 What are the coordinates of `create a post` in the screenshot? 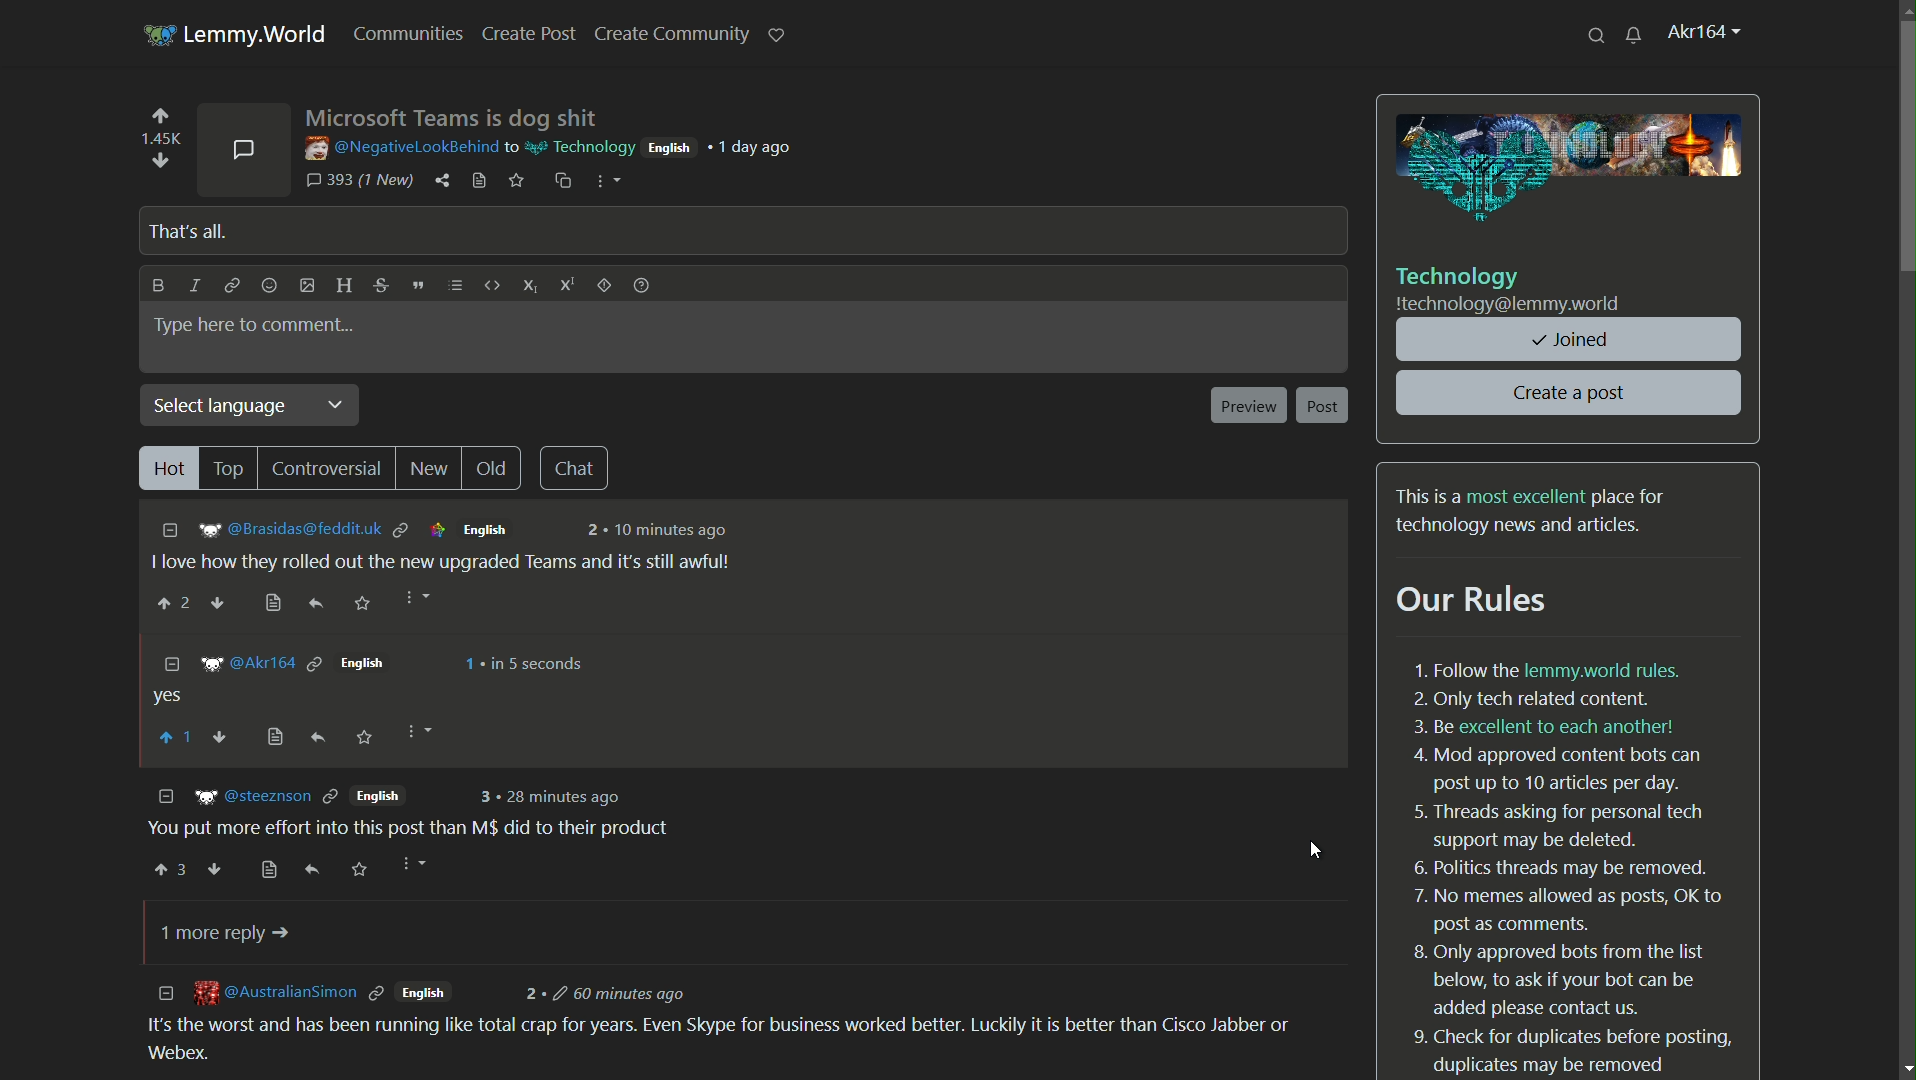 It's located at (1571, 393).